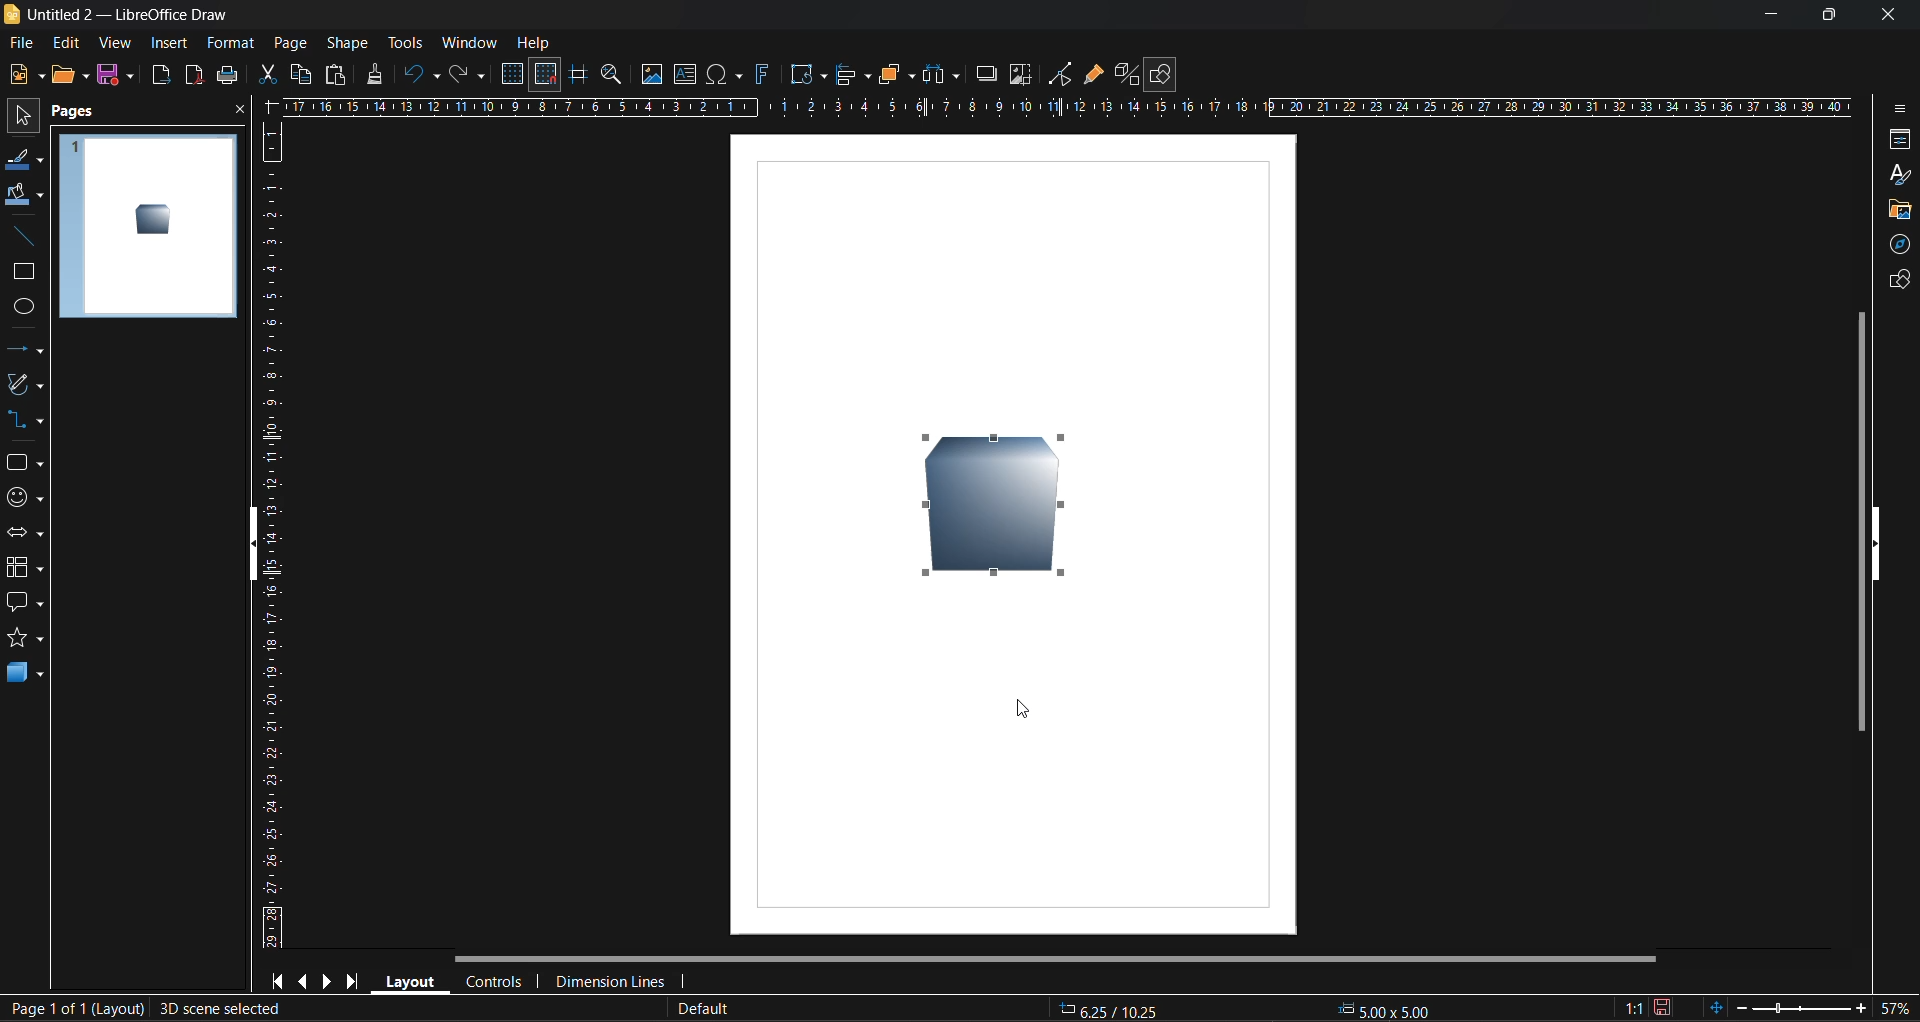  Describe the element at coordinates (615, 77) in the screenshot. I see `zoom` at that location.